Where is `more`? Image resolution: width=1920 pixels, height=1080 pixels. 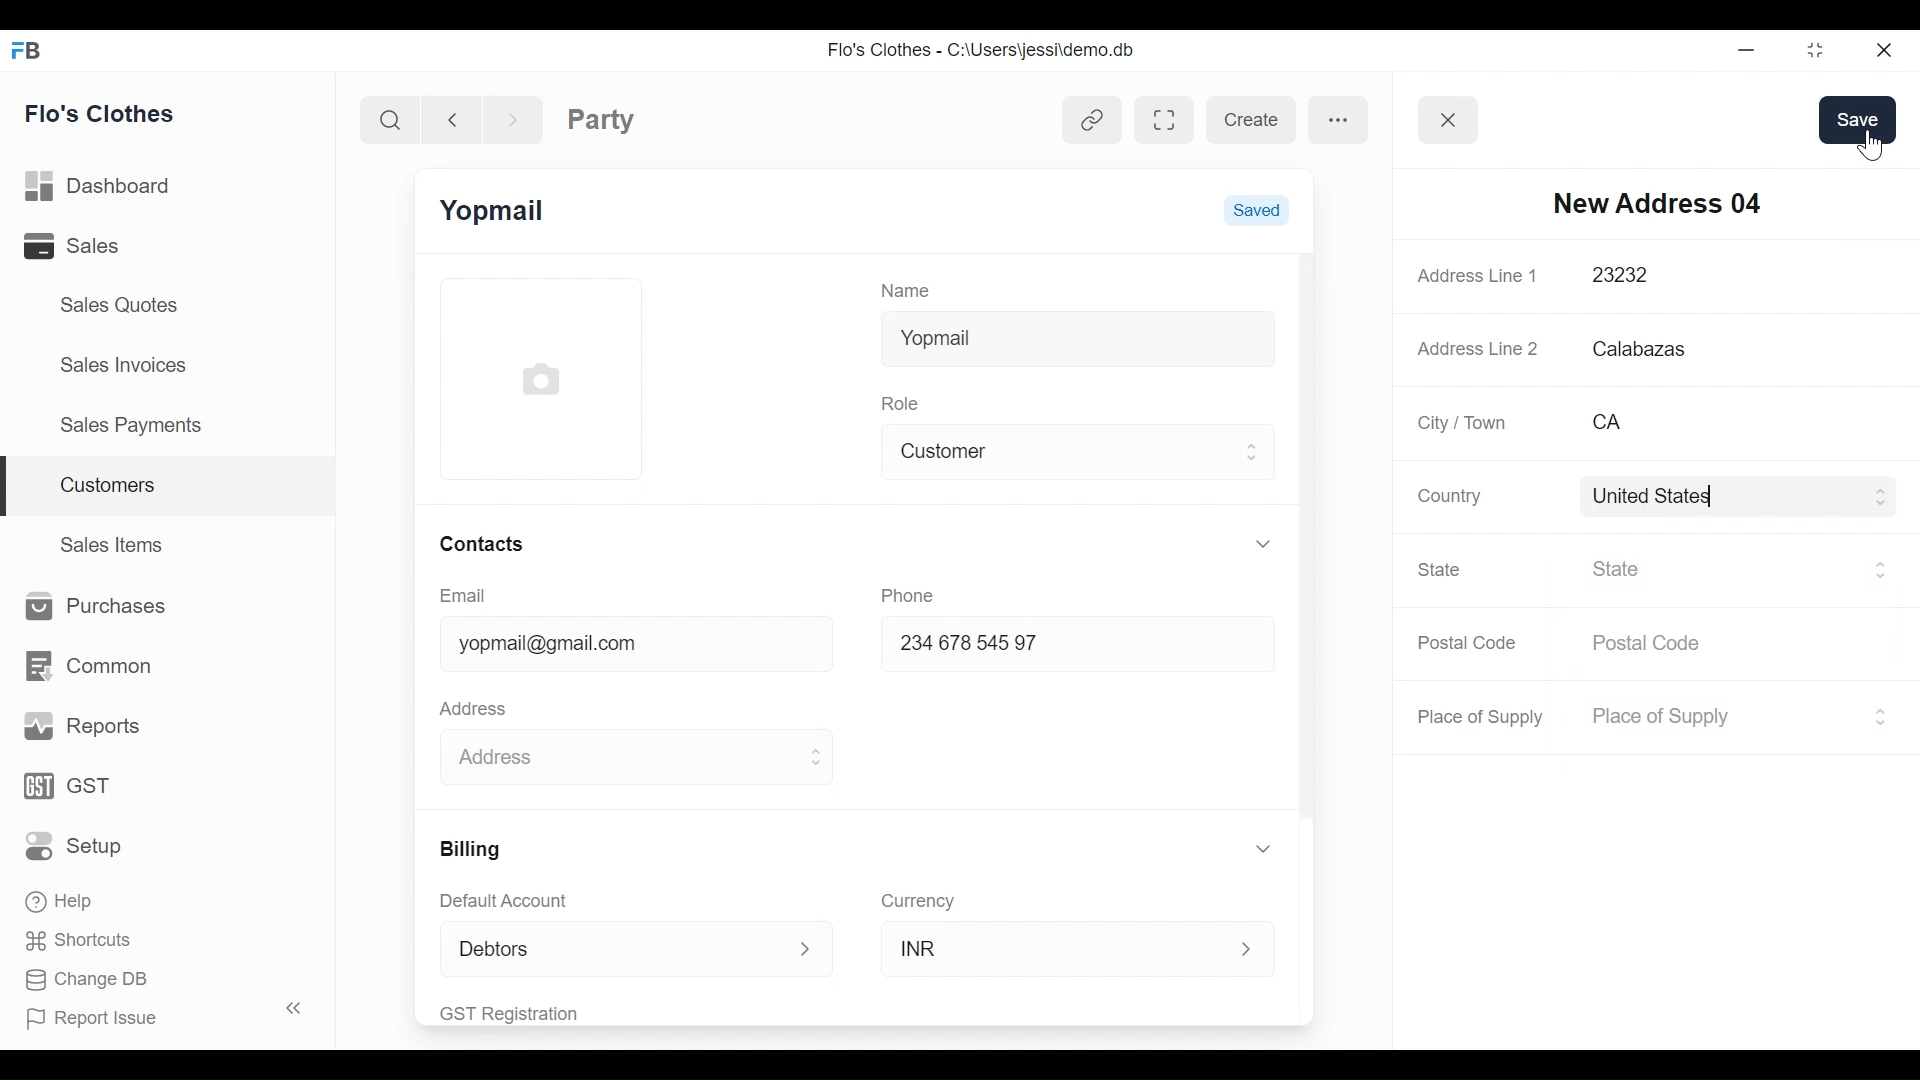
more is located at coordinates (1339, 118).